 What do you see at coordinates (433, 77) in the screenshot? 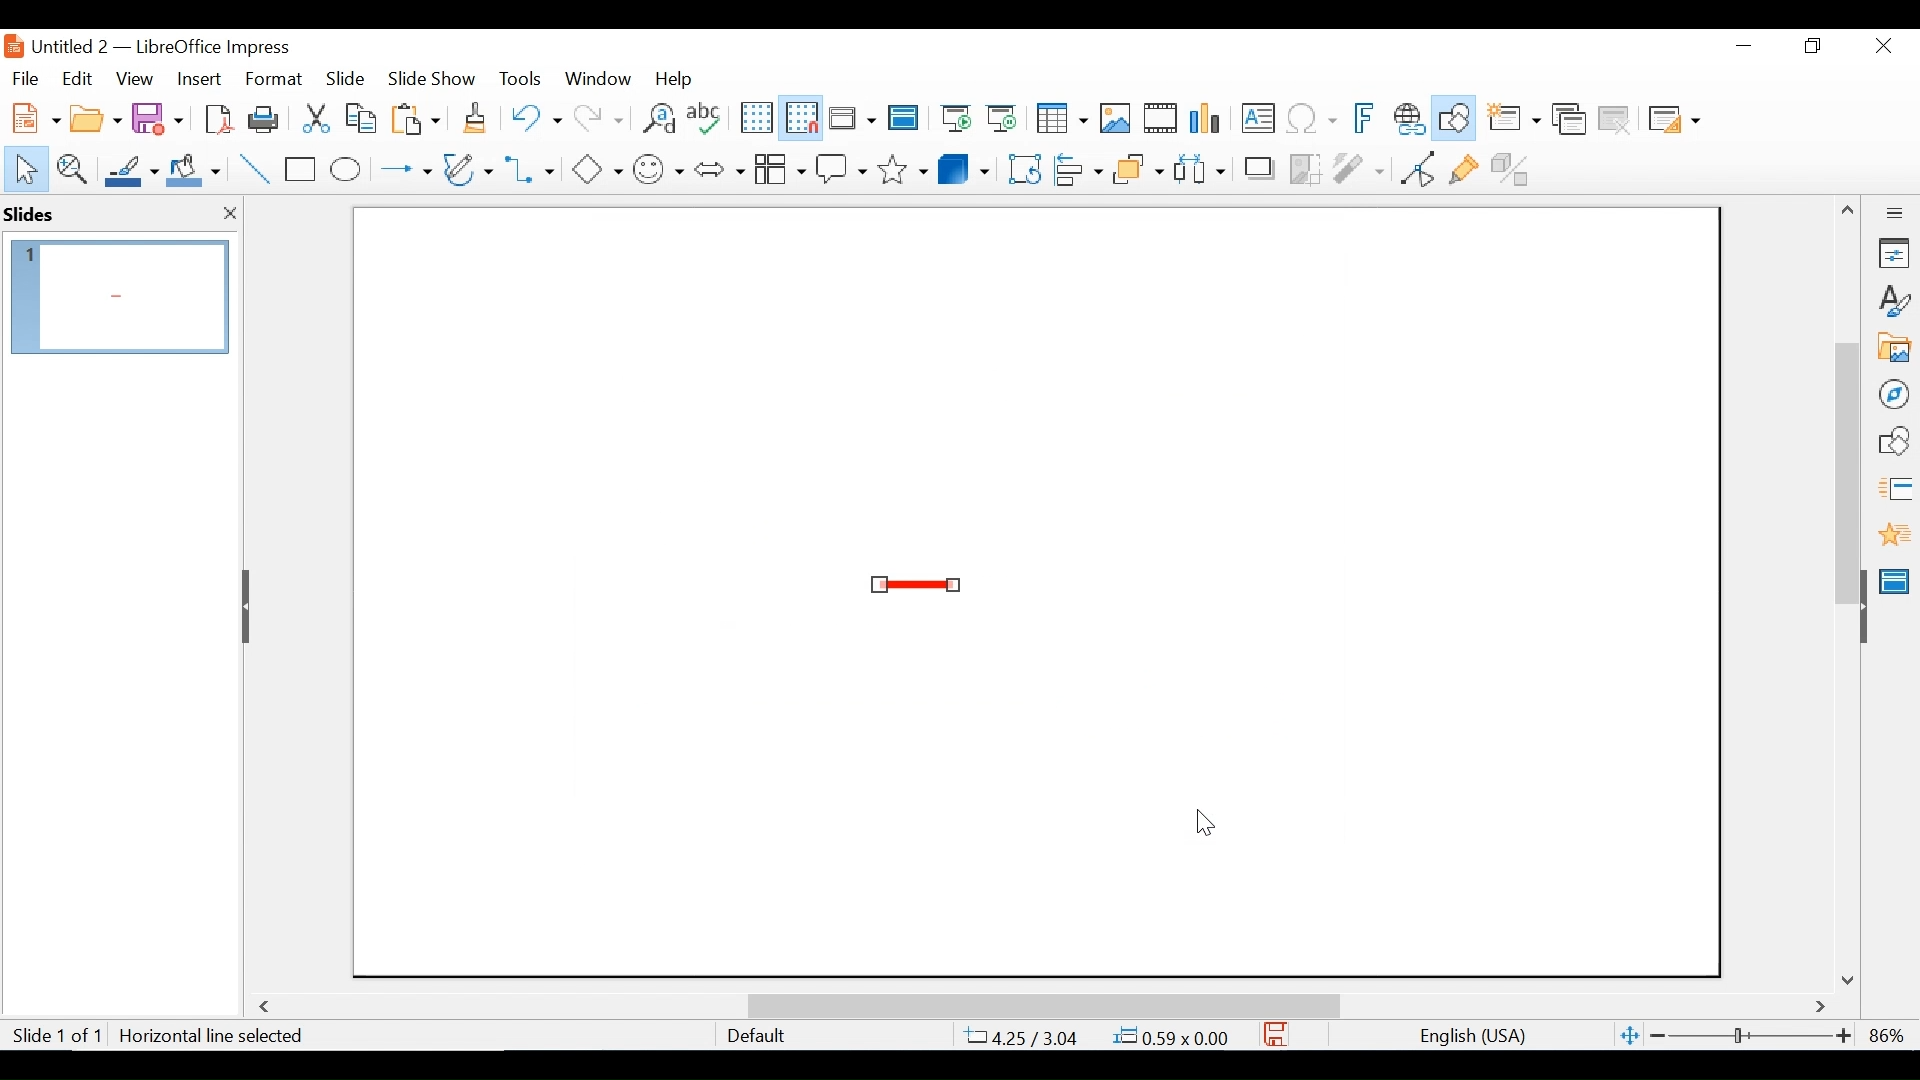
I see `Slide Show` at bounding box center [433, 77].